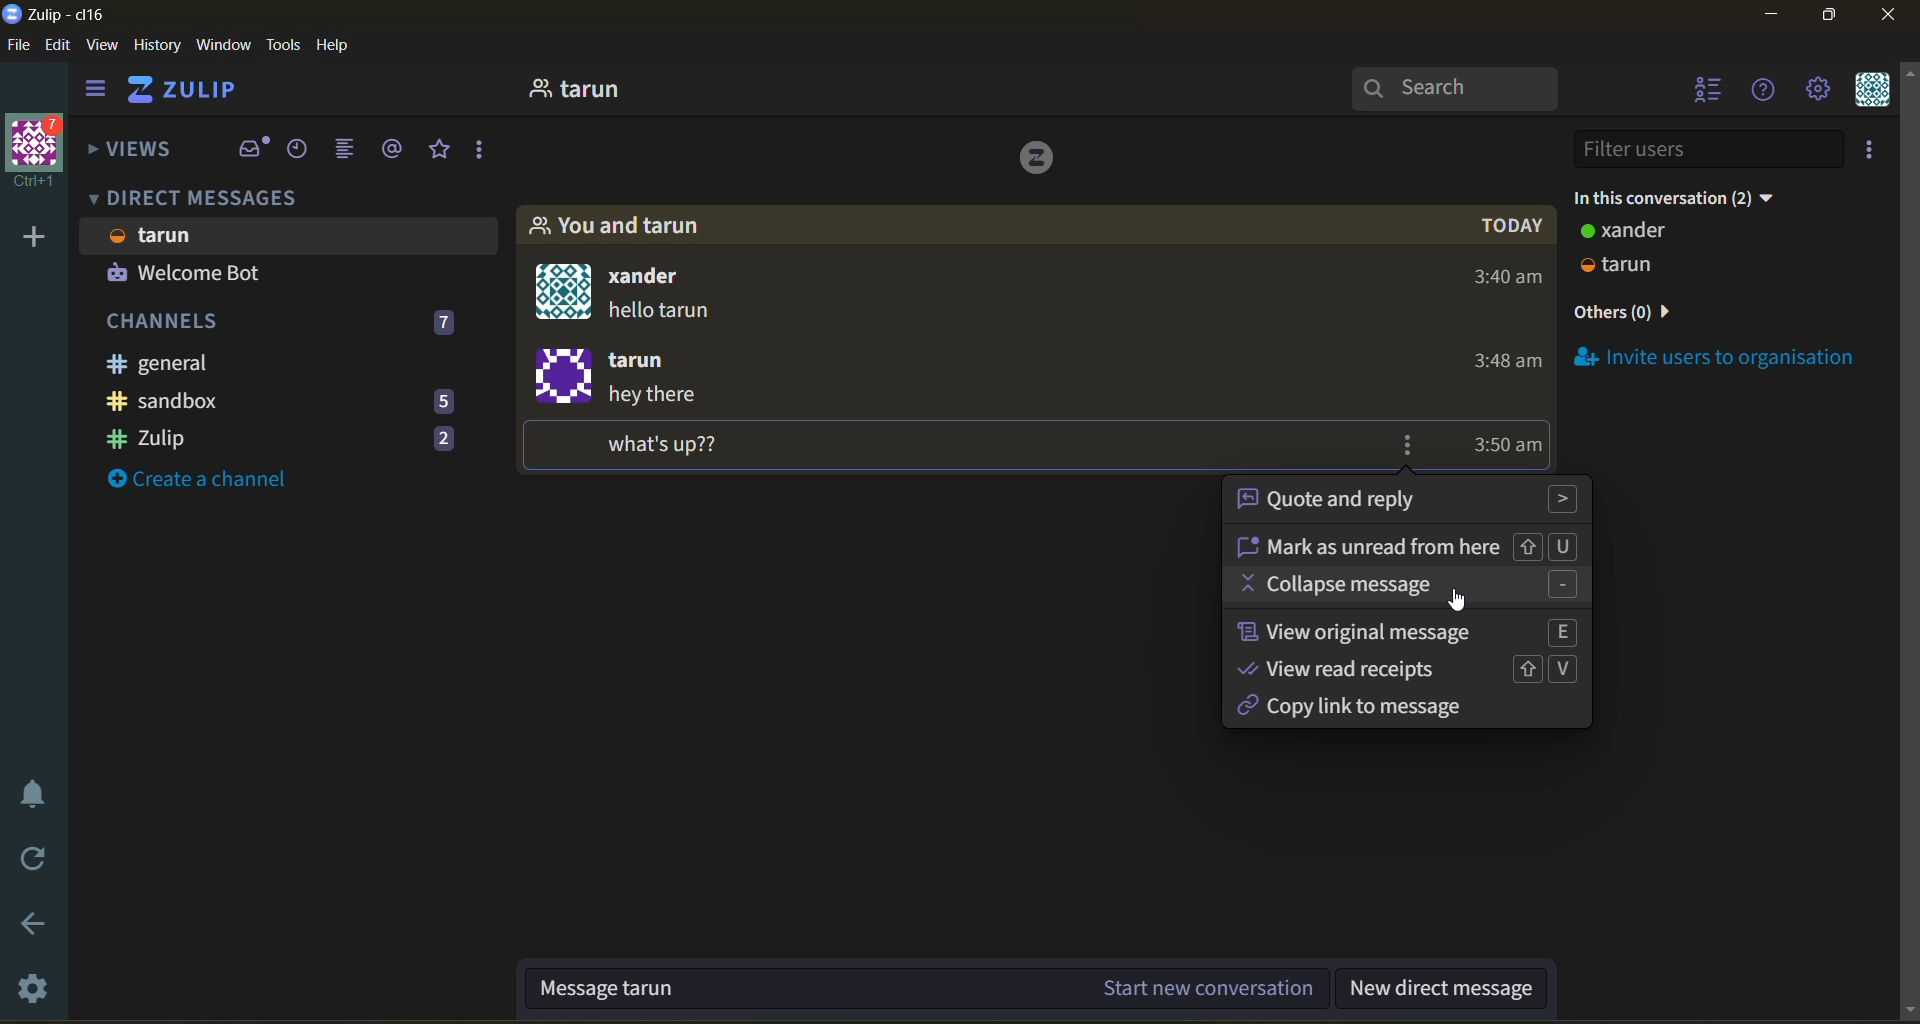 The image size is (1920, 1024). I want to click on help menue, so click(1764, 90).